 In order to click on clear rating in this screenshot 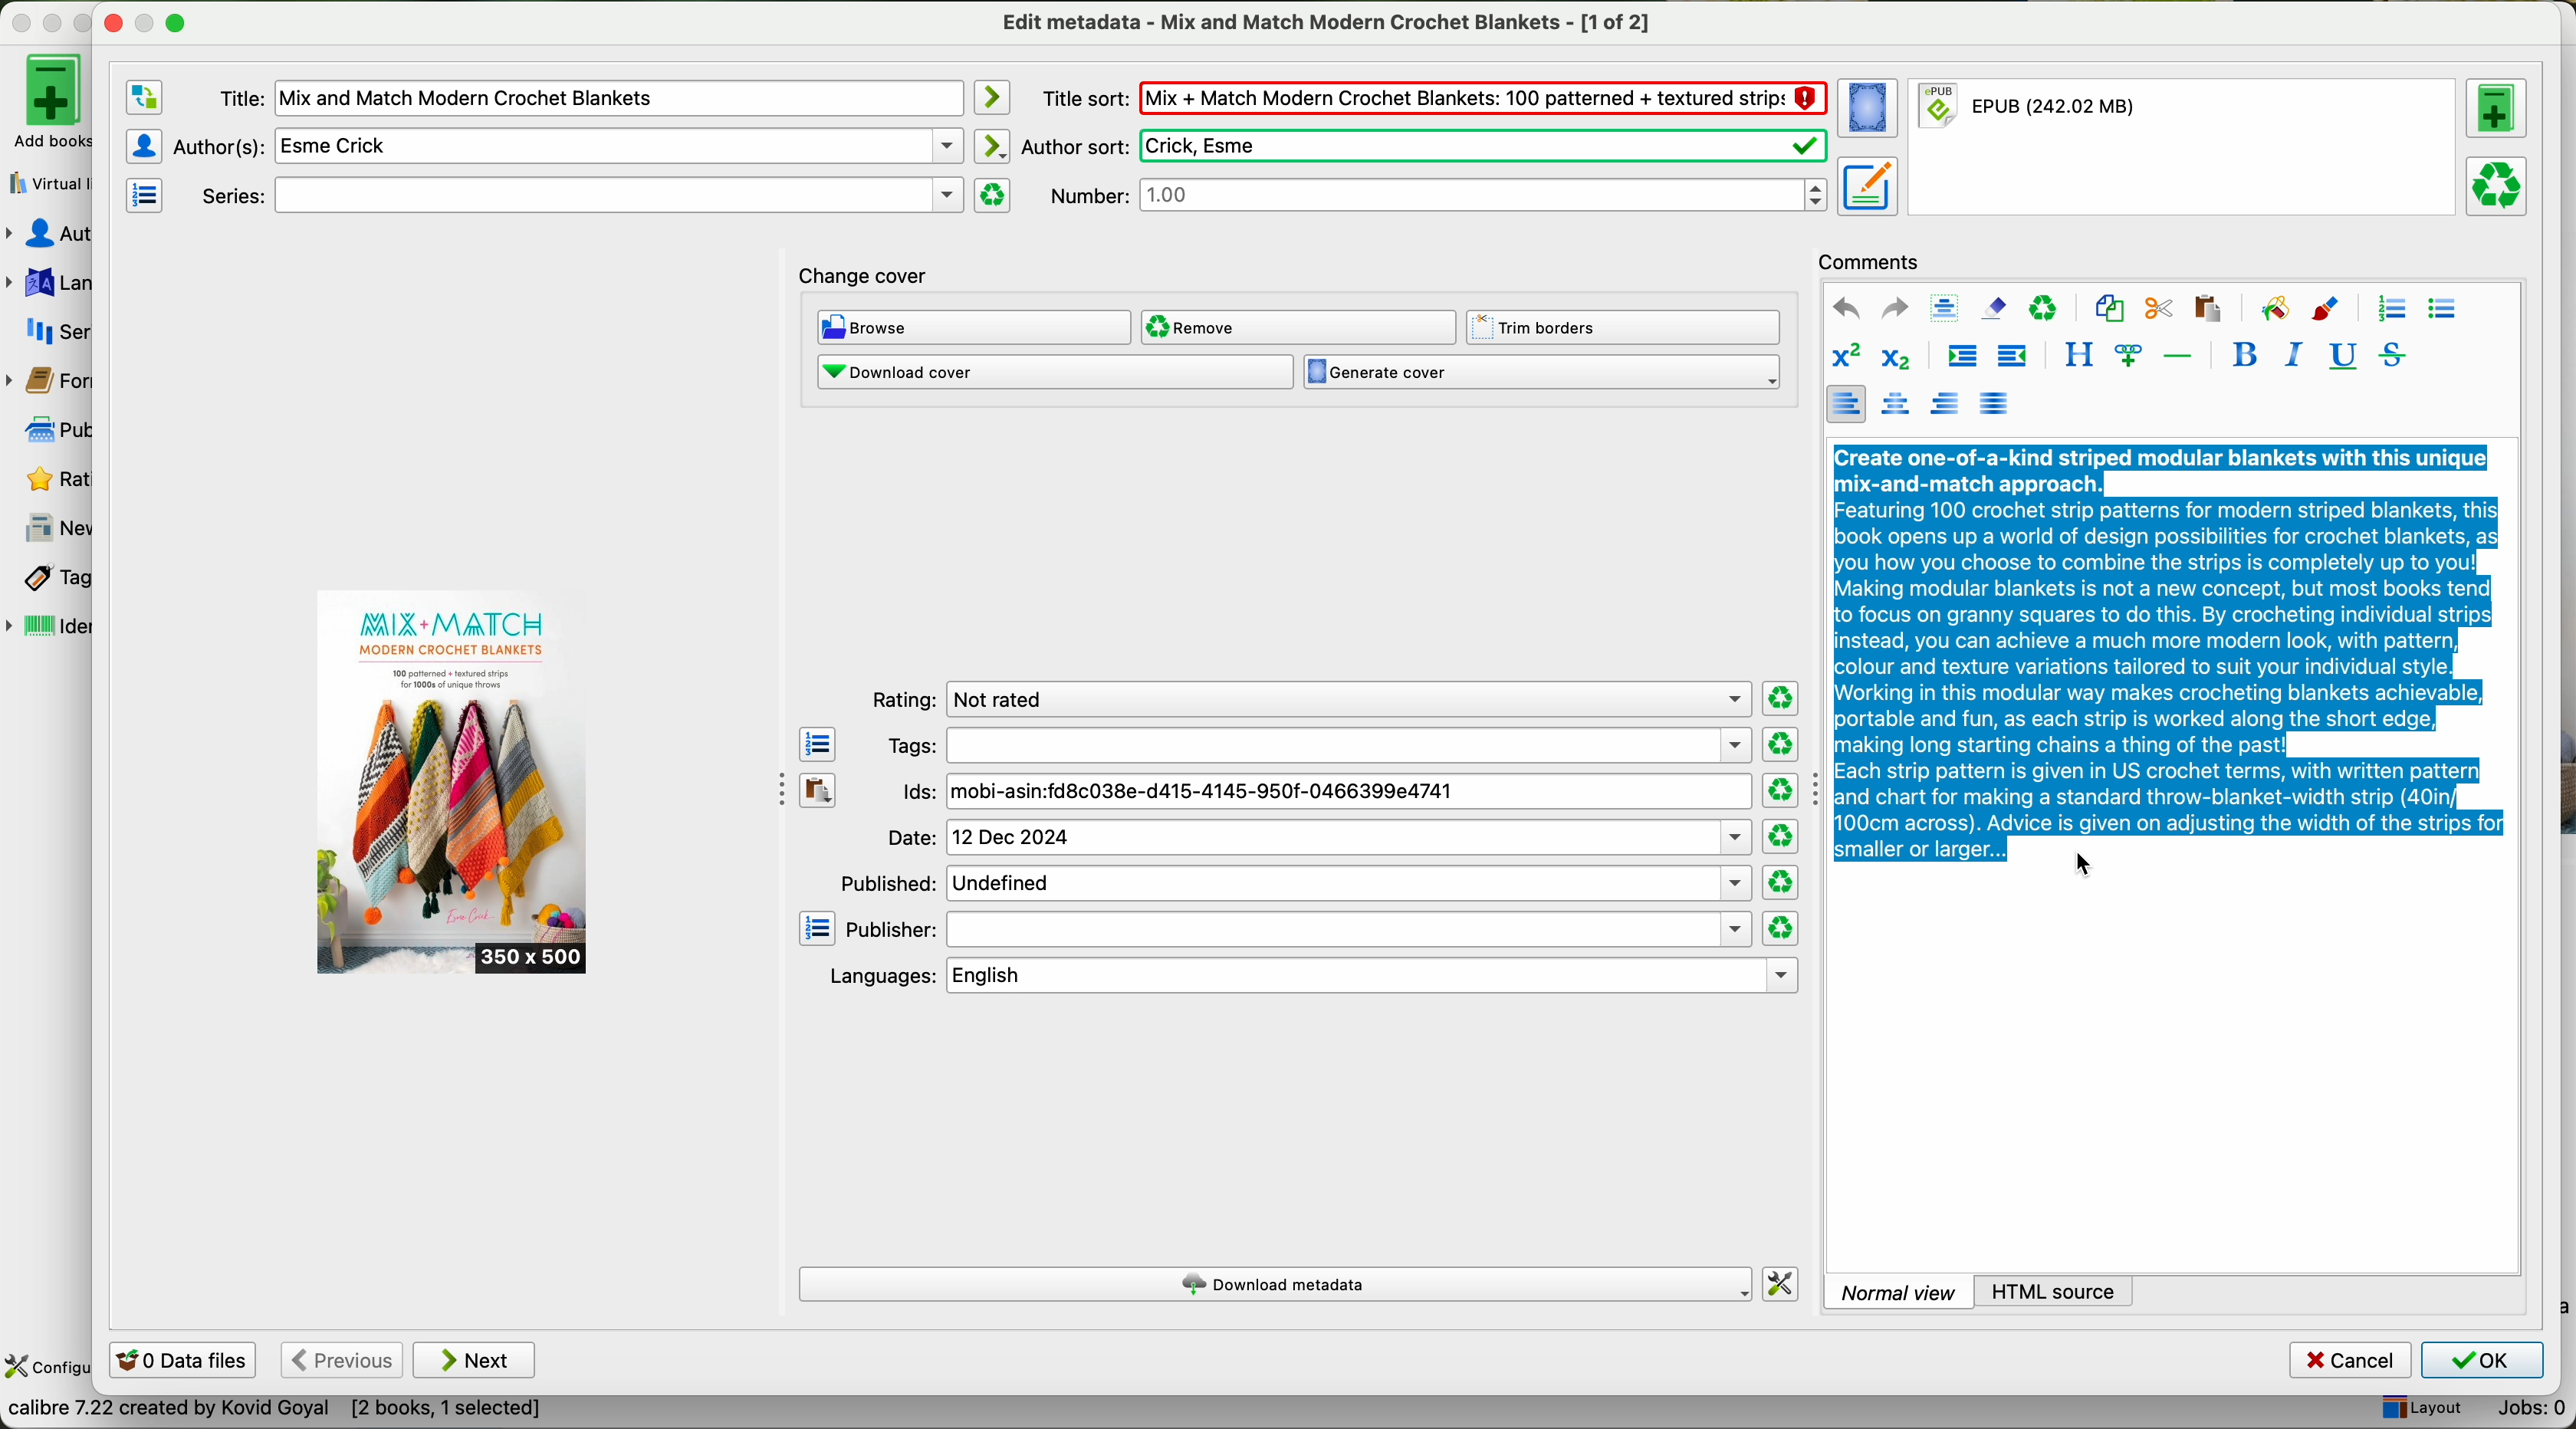, I will do `click(1780, 791)`.